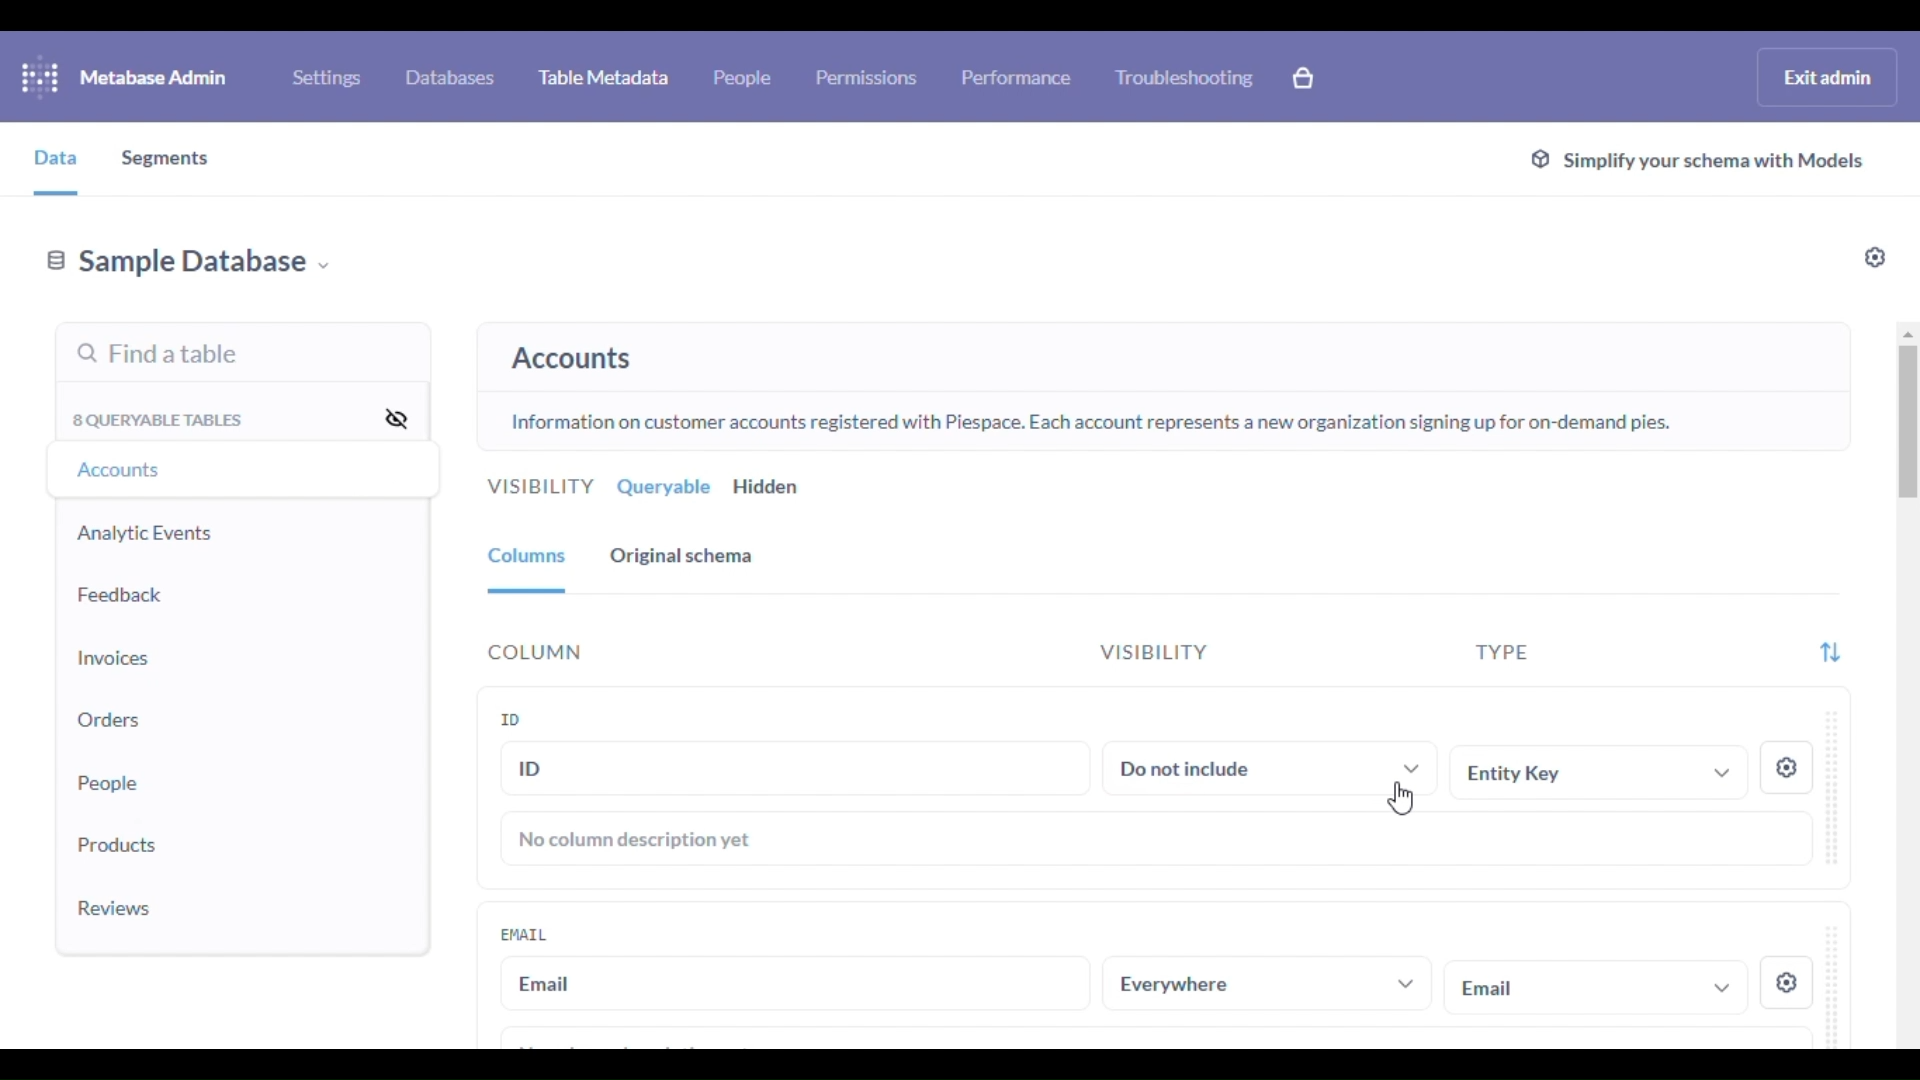  What do you see at coordinates (1090, 424) in the screenshot?
I see `Information on customer accounts registered with Piespace. Each account represents a new organization signing up for on-demand pies.` at bounding box center [1090, 424].